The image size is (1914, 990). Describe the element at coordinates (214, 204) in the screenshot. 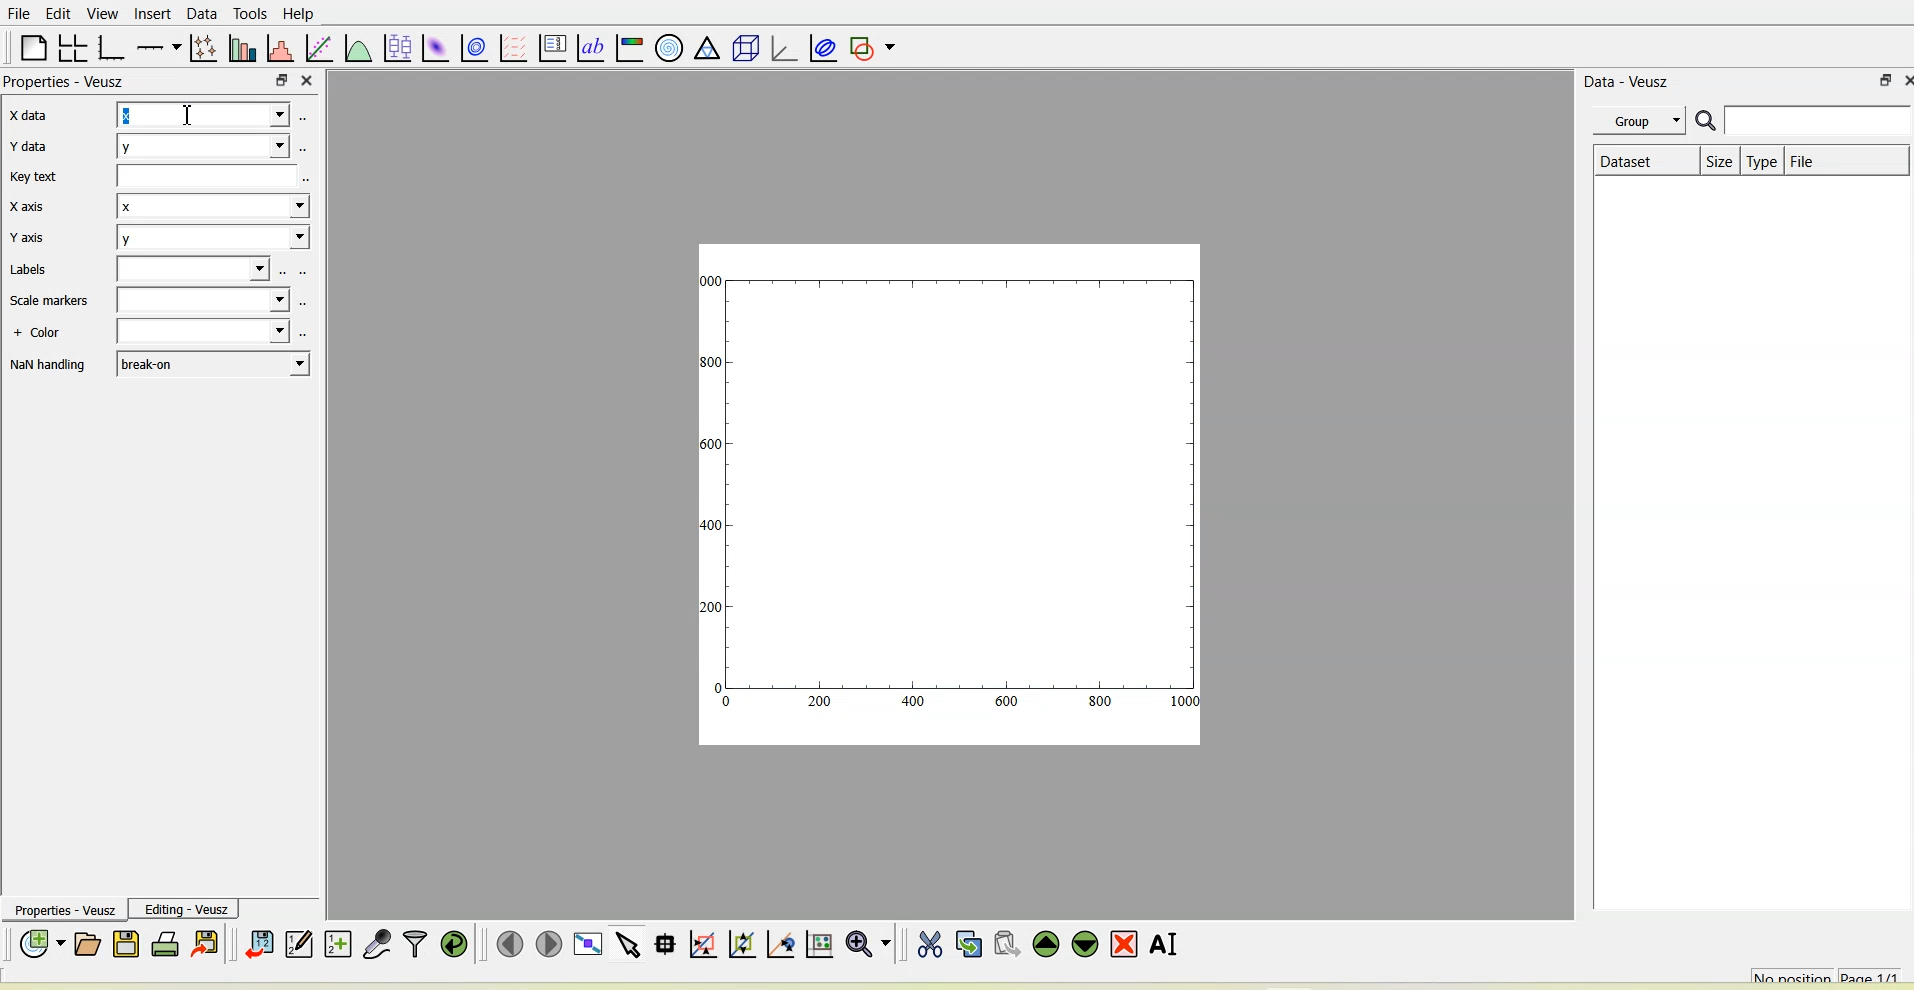

I see `x` at that location.